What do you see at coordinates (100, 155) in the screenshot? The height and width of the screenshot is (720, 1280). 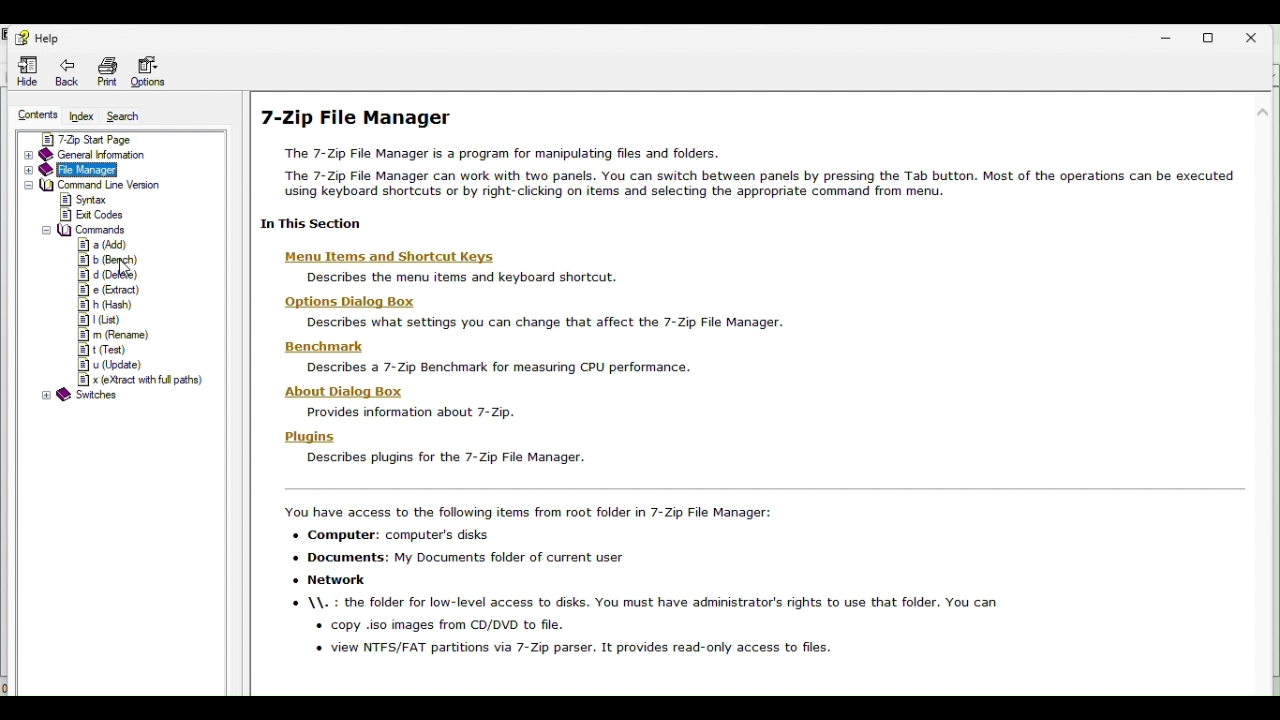 I see `General information` at bounding box center [100, 155].